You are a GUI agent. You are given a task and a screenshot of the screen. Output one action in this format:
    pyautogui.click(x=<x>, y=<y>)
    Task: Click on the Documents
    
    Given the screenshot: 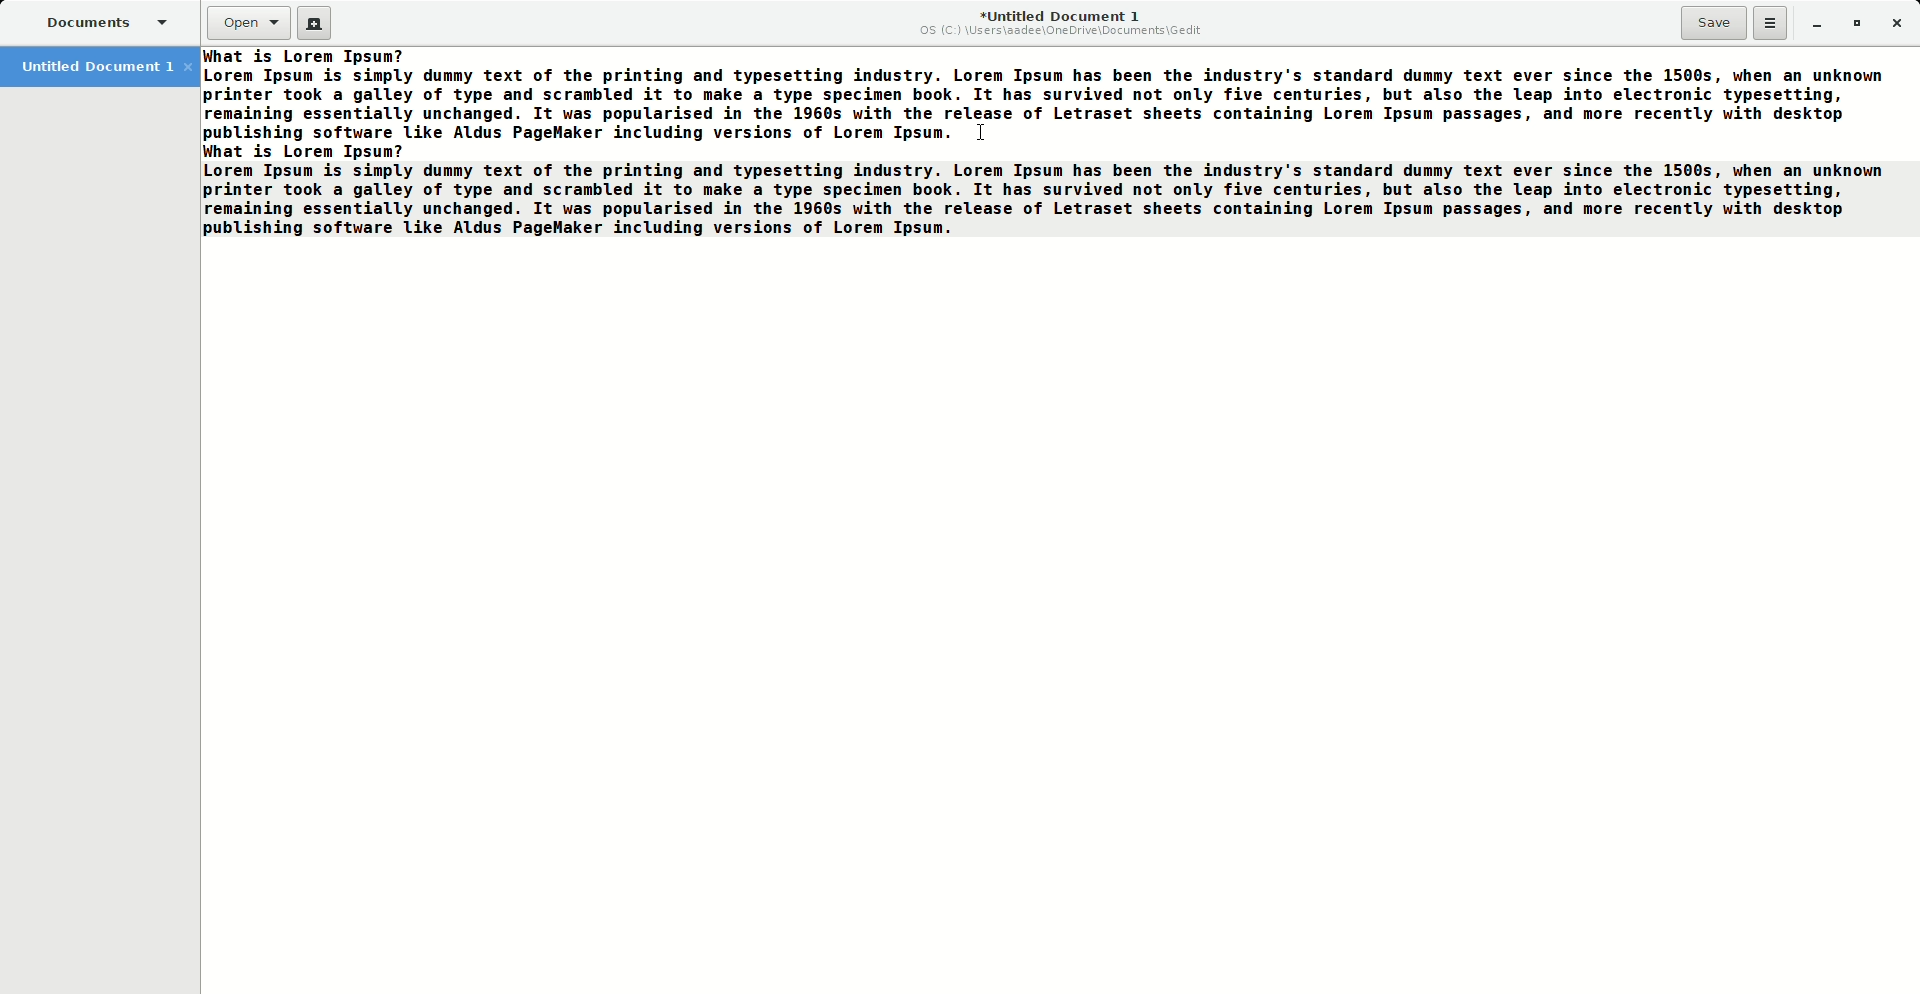 What is the action you would take?
    pyautogui.click(x=104, y=22)
    